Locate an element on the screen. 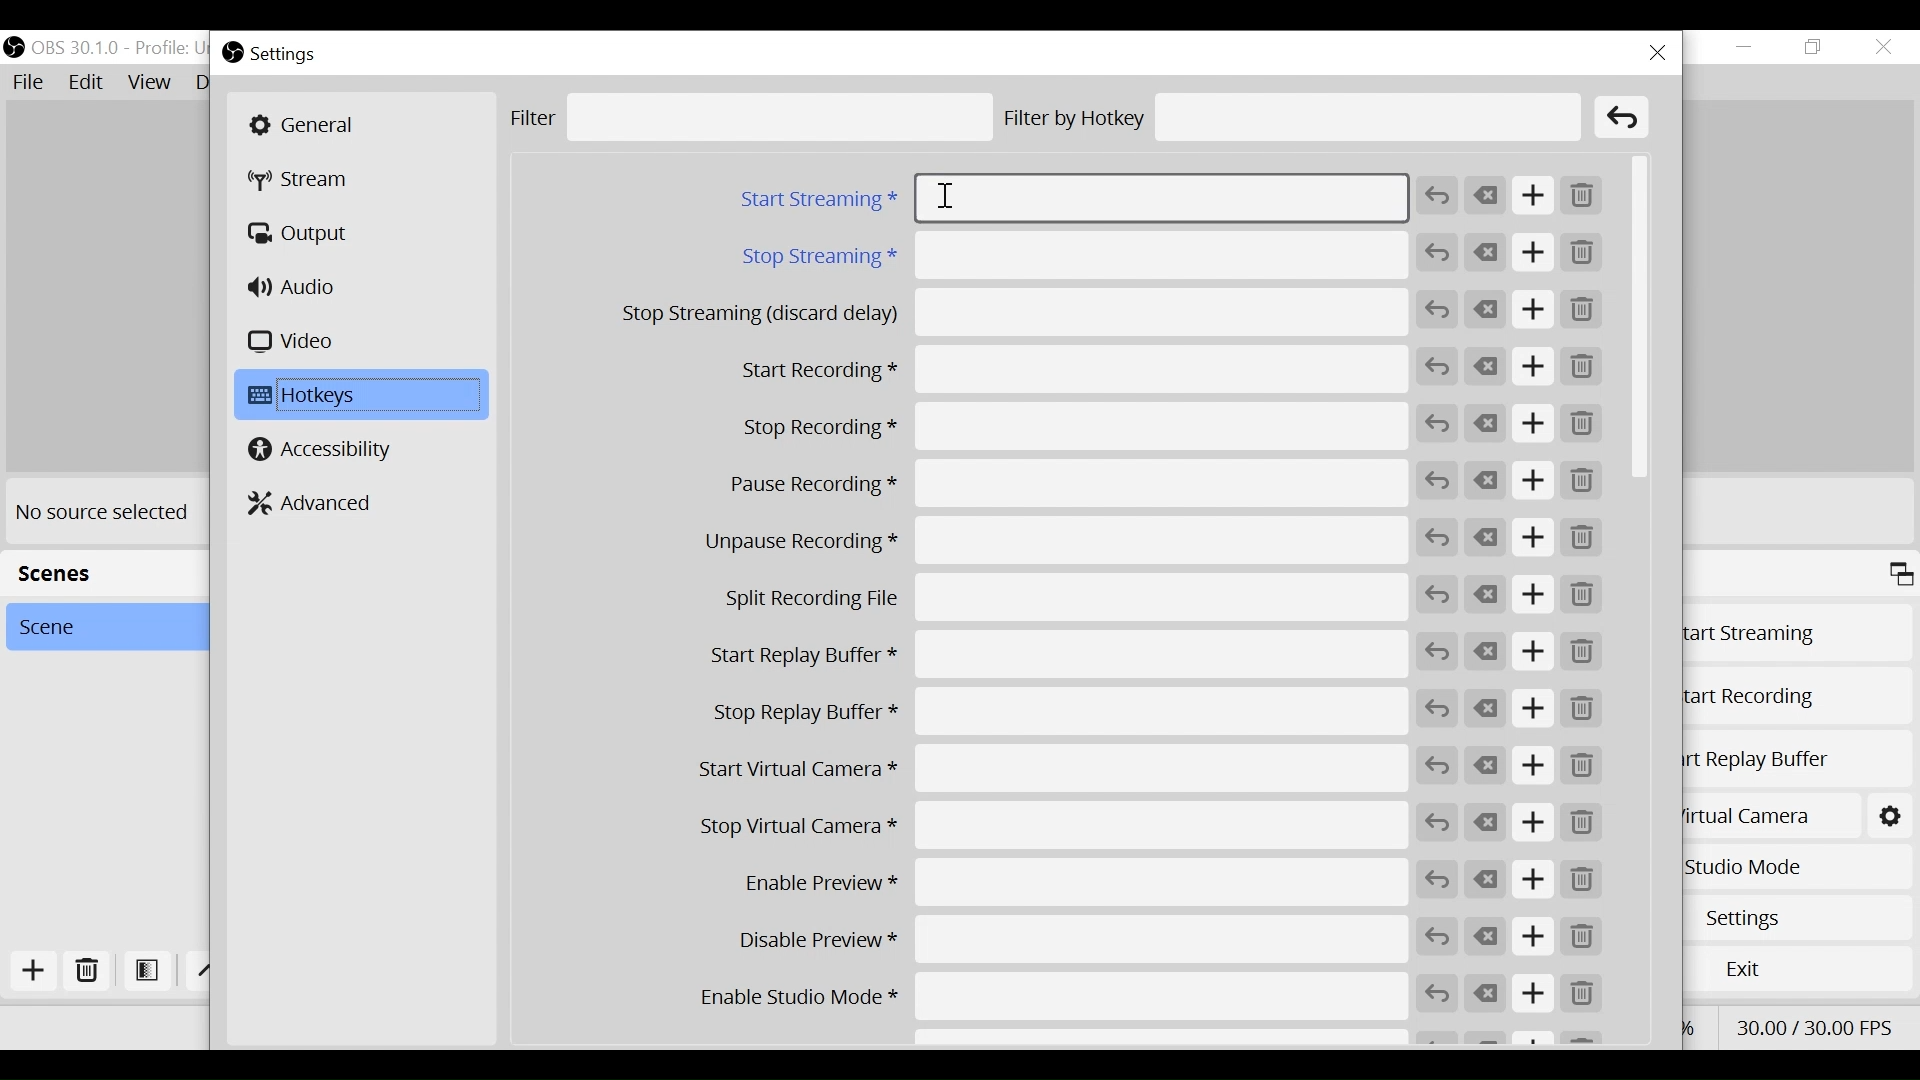  Start Recording is located at coordinates (1787, 698).